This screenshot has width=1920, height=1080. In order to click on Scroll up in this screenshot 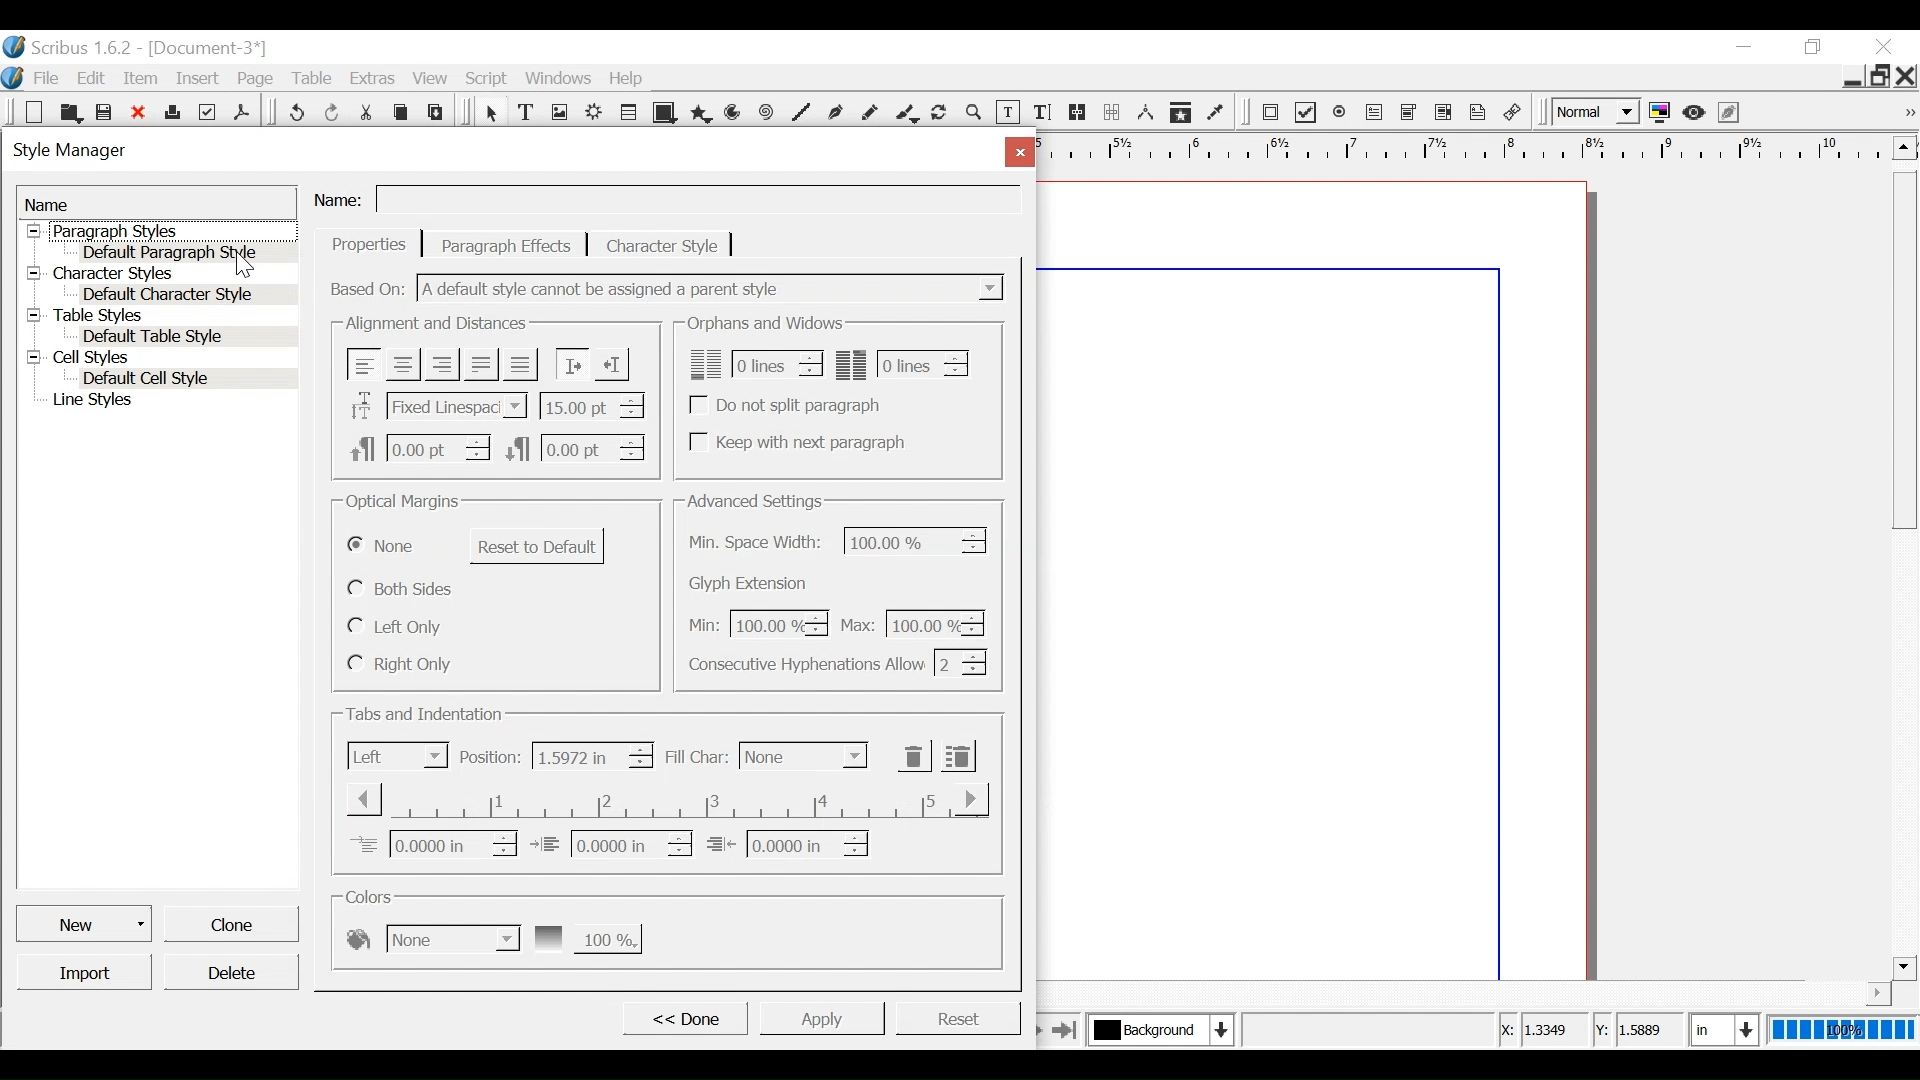, I will do `click(1901, 147)`.